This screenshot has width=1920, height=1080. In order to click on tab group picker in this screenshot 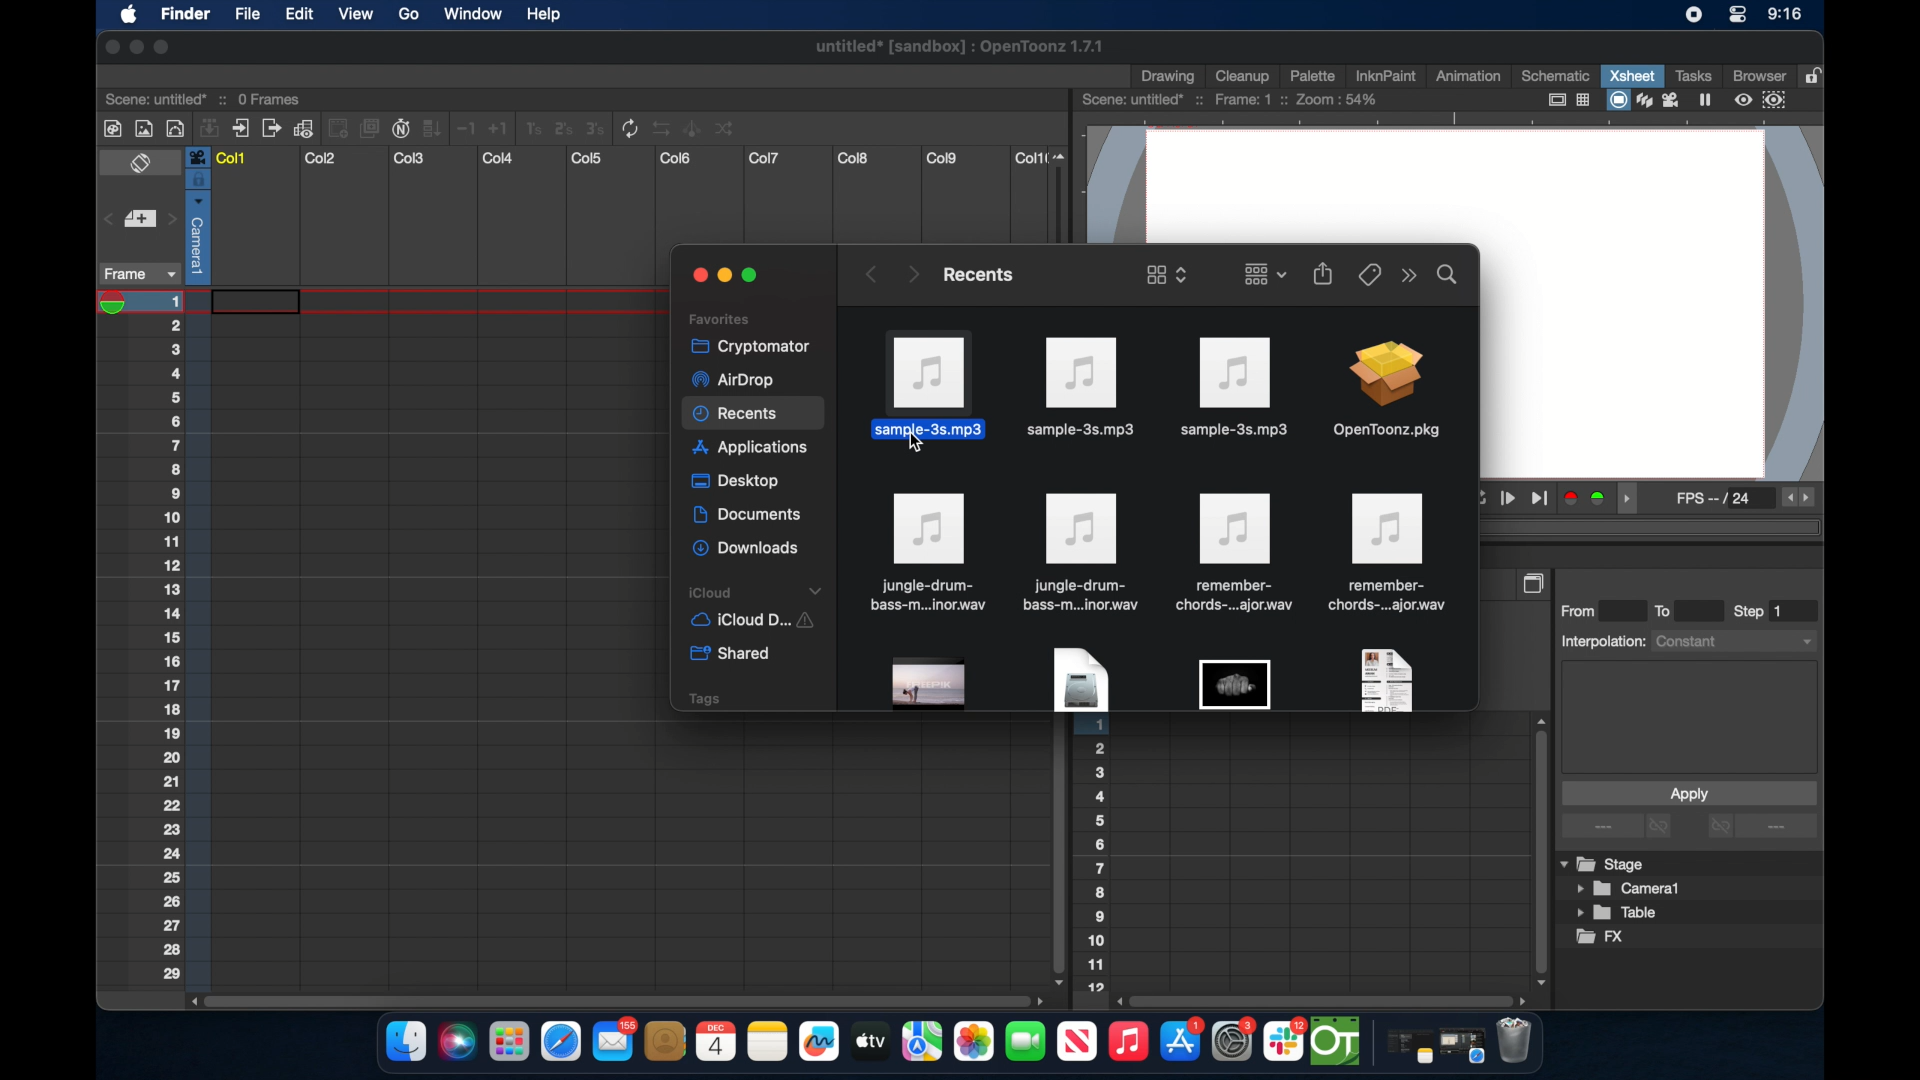, I will do `click(1265, 273)`.